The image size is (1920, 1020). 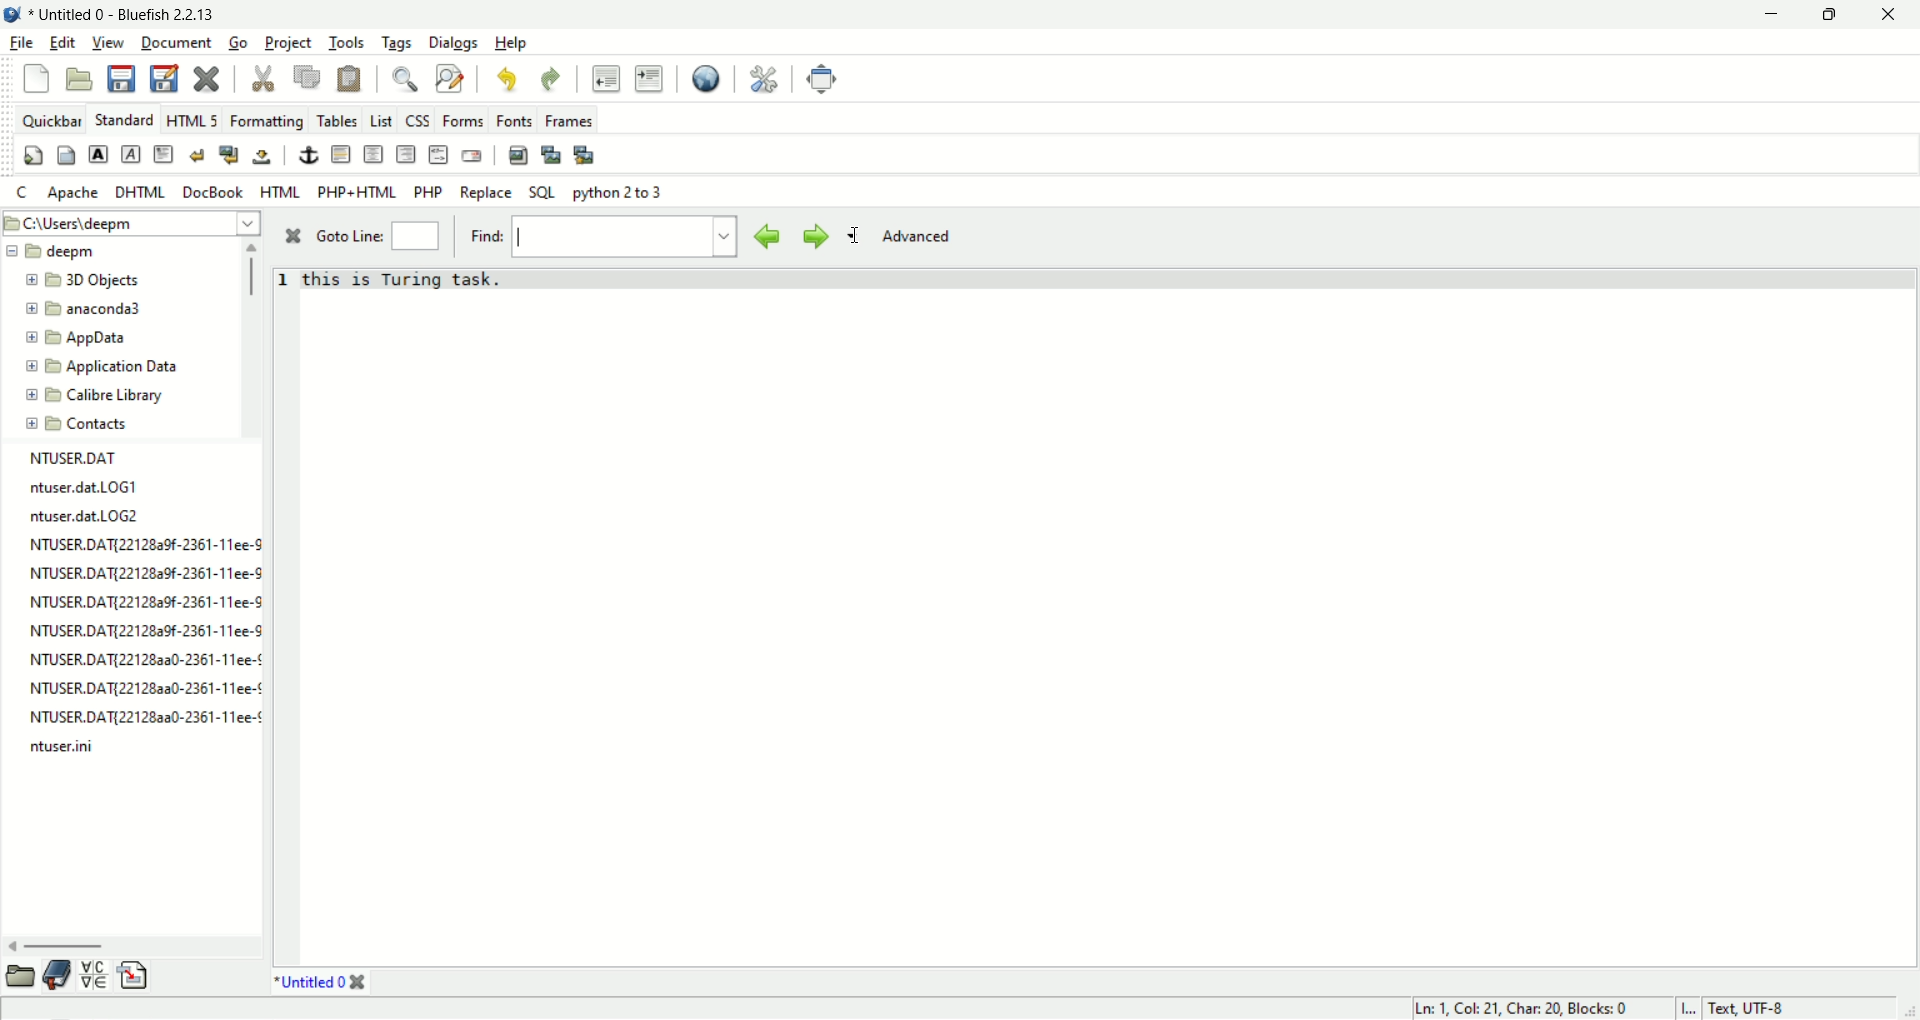 What do you see at coordinates (99, 154) in the screenshot?
I see `strong` at bounding box center [99, 154].